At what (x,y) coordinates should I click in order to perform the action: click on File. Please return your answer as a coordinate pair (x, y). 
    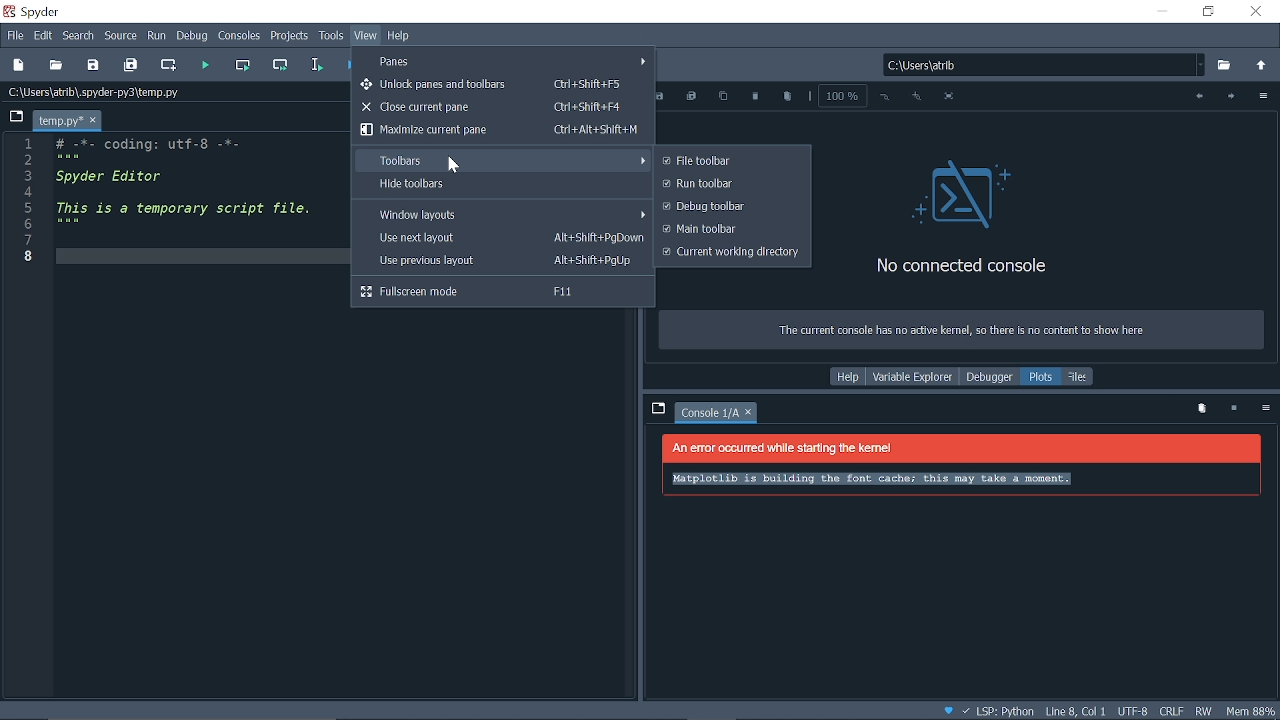
    Looking at the image, I should click on (13, 35).